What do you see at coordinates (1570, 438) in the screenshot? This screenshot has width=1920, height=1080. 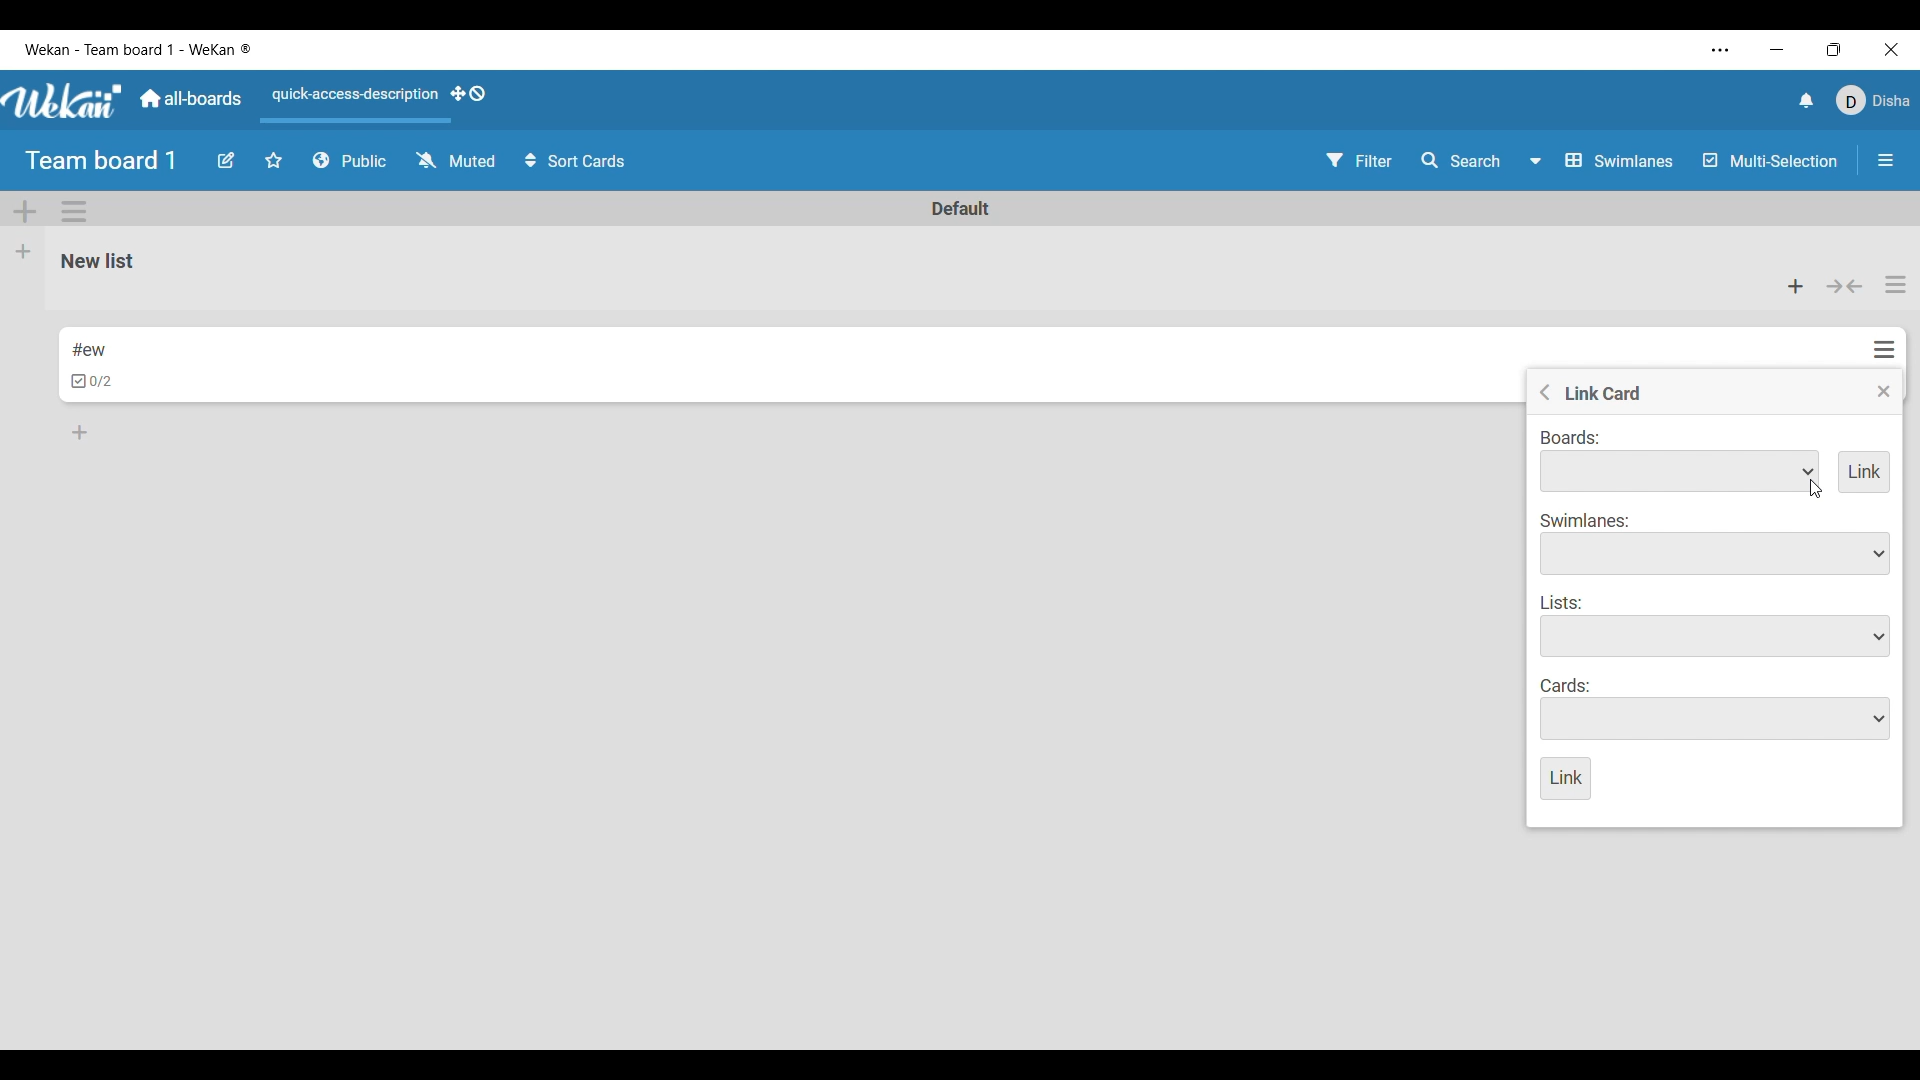 I see `Indicates link to board options` at bounding box center [1570, 438].